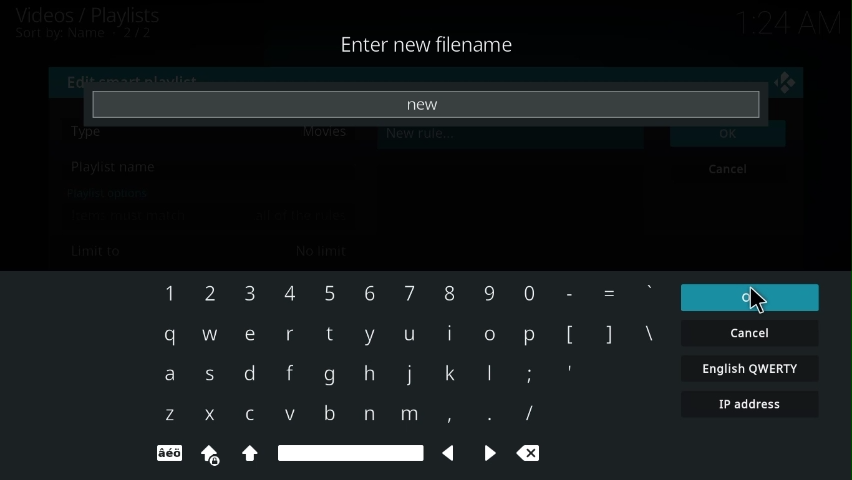 Image resolution: width=852 pixels, height=480 pixels. Describe the element at coordinates (407, 375) in the screenshot. I see `j` at that location.